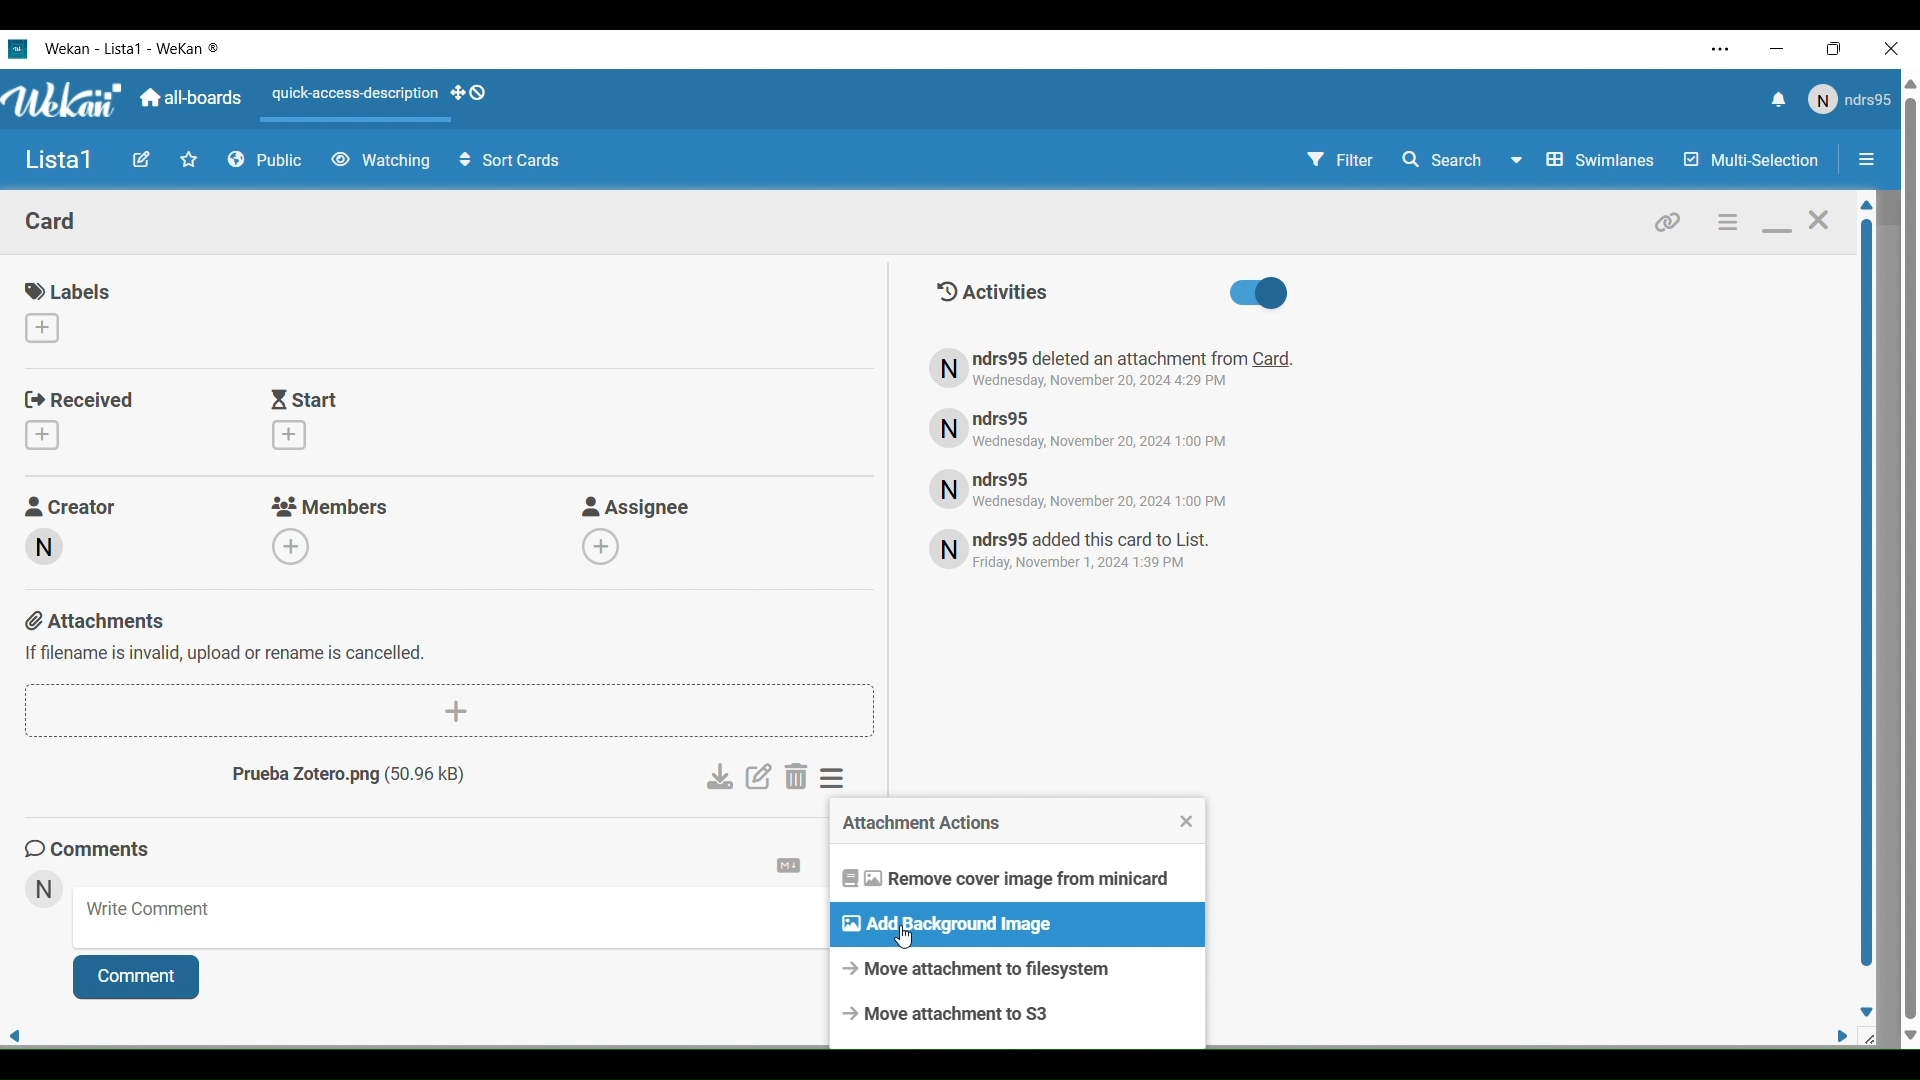 Image resolution: width=1920 pixels, height=1080 pixels. What do you see at coordinates (1017, 1014) in the screenshot?
I see `Move attachment to S3` at bounding box center [1017, 1014].